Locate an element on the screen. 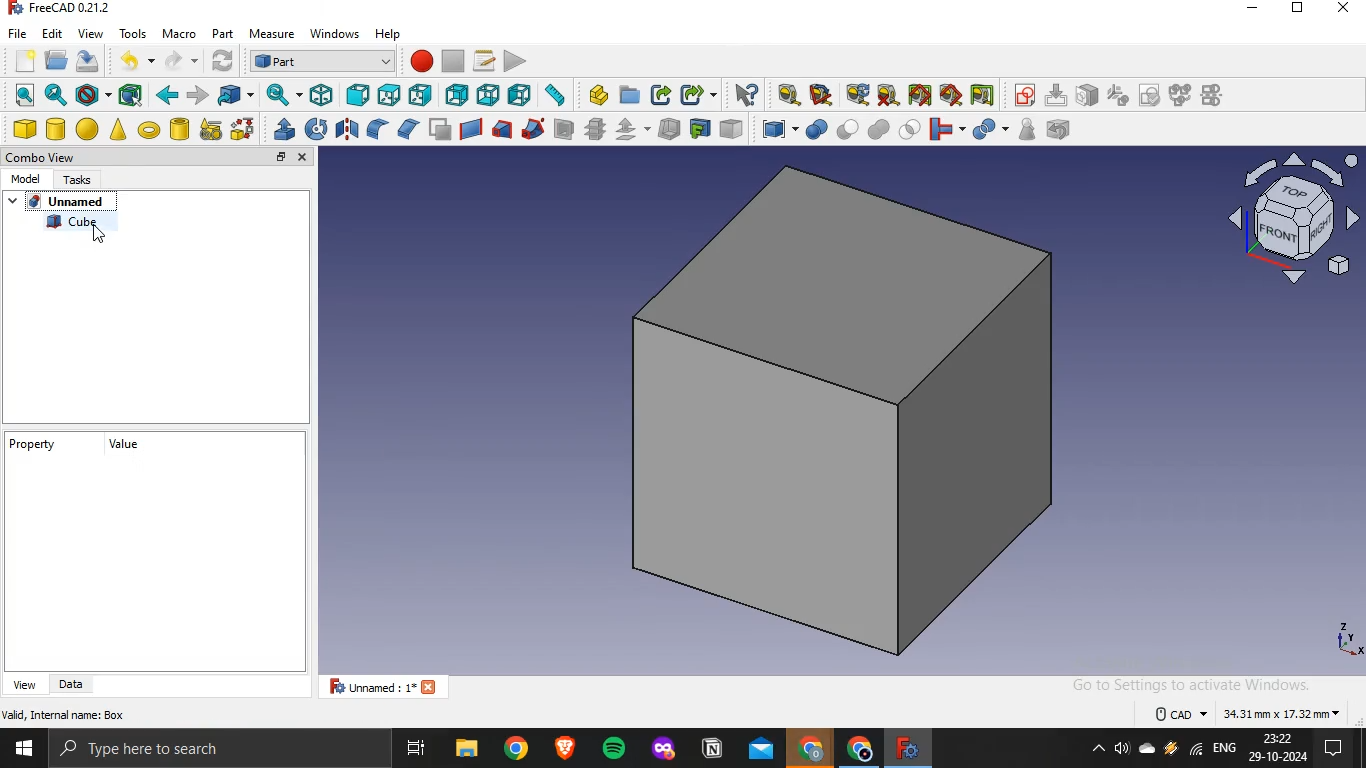 This screenshot has height=768, width=1366. make sublink is located at coordinates (694, 95).